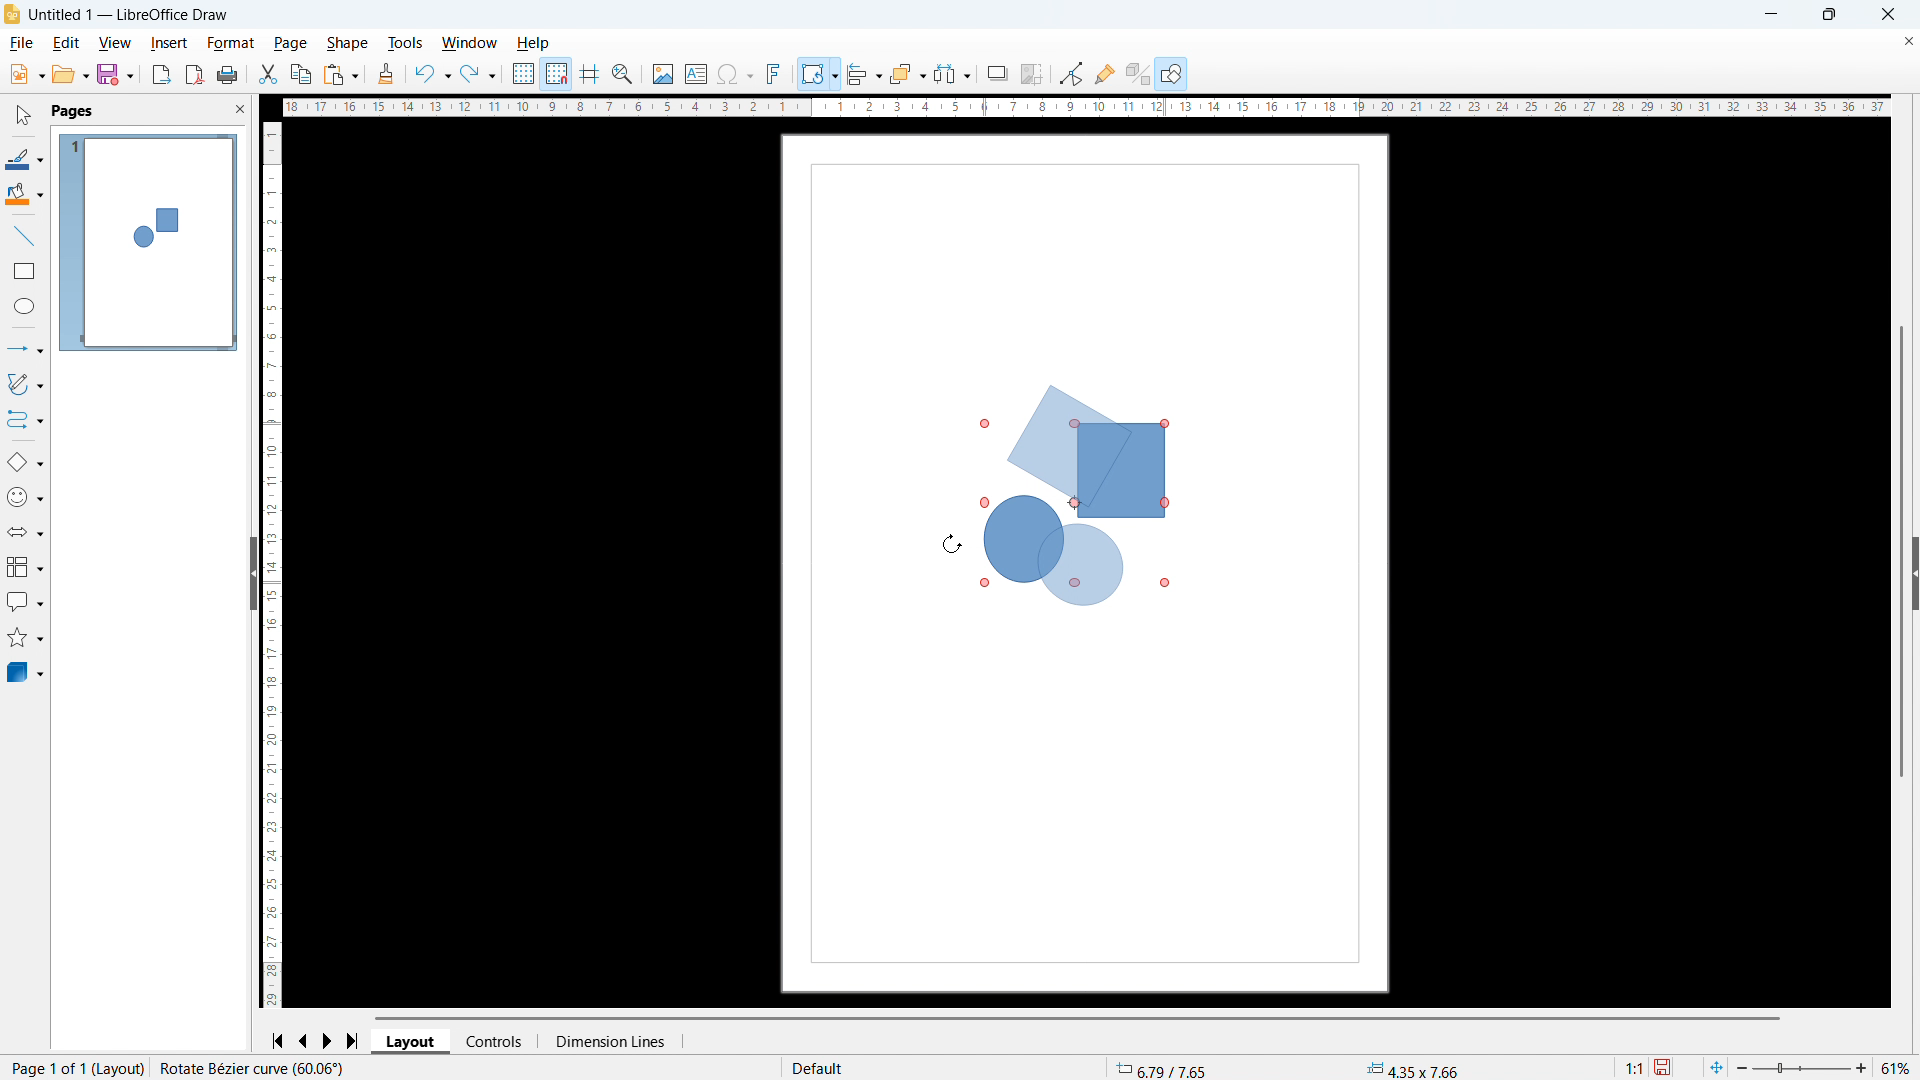  Describe the element at coordinates (1079, 1018) in the screenshot. I see `Horizontal scroll bar ` at that location.